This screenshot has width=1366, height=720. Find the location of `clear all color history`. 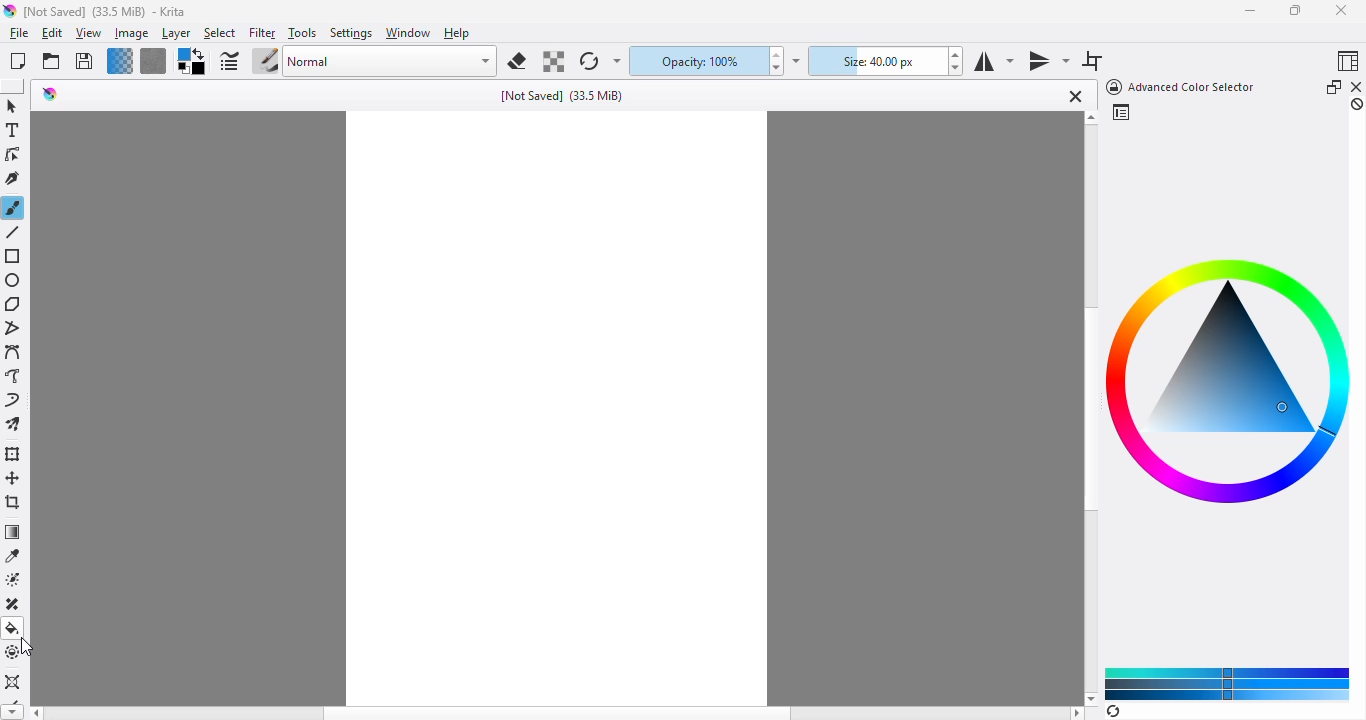

clear all color history is located at coordinates (1357, 104).